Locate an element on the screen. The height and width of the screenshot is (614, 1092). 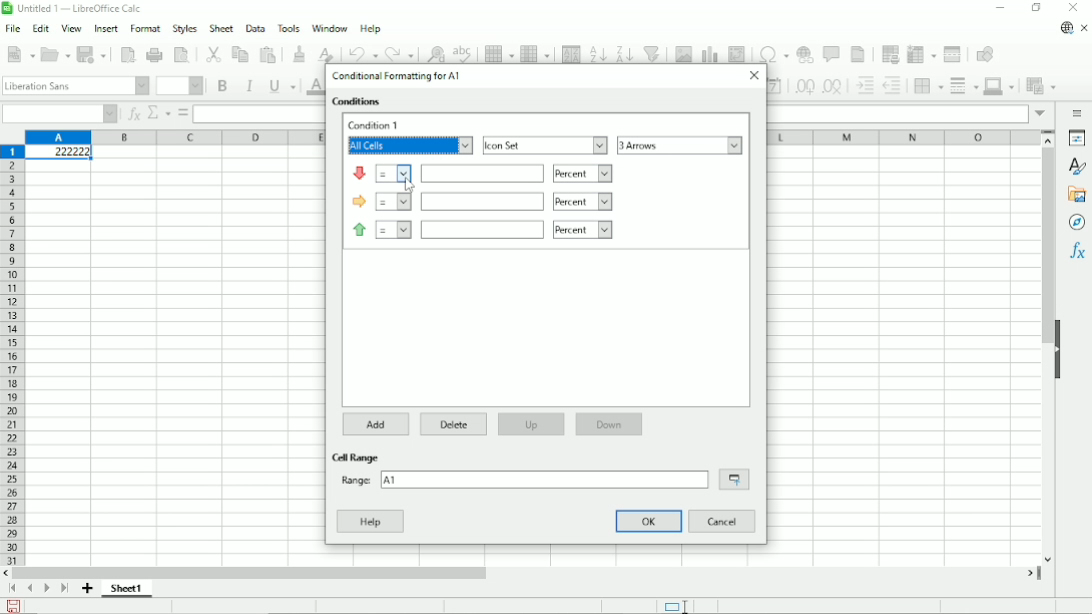
Show draw functions is located at coordinates (983, 53).